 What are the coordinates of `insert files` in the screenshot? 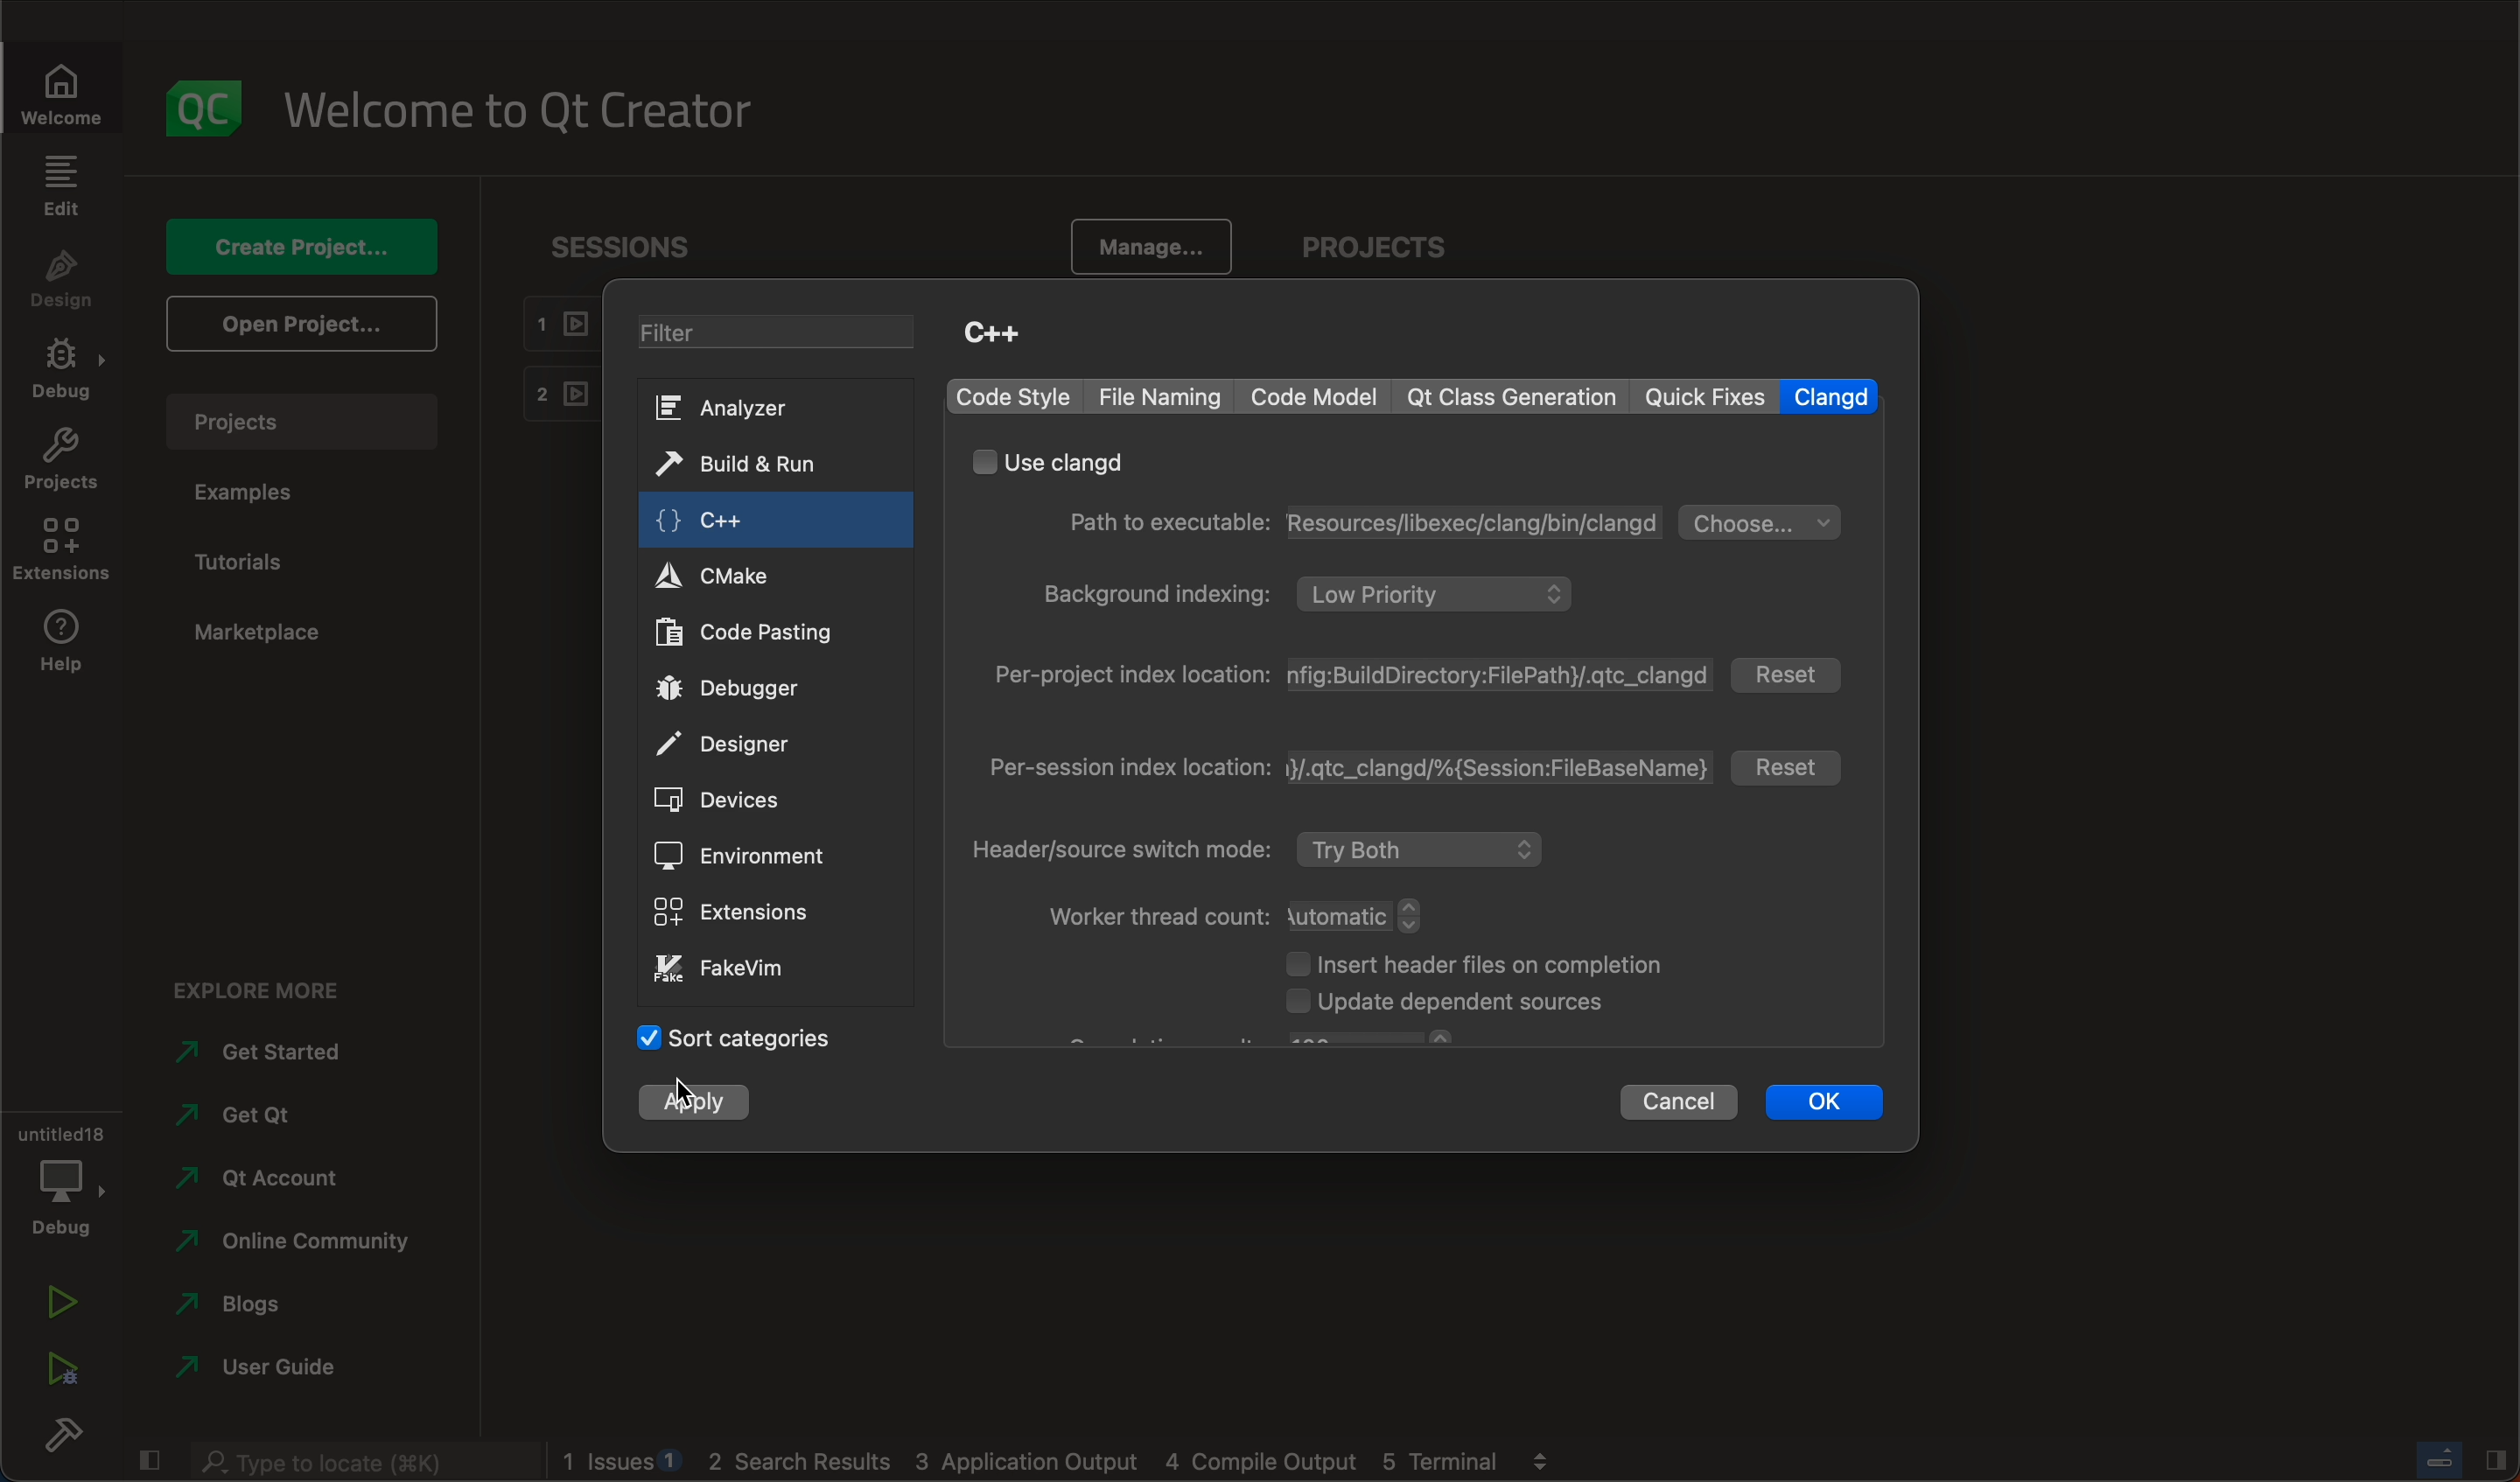 It's located at (1483, 962).